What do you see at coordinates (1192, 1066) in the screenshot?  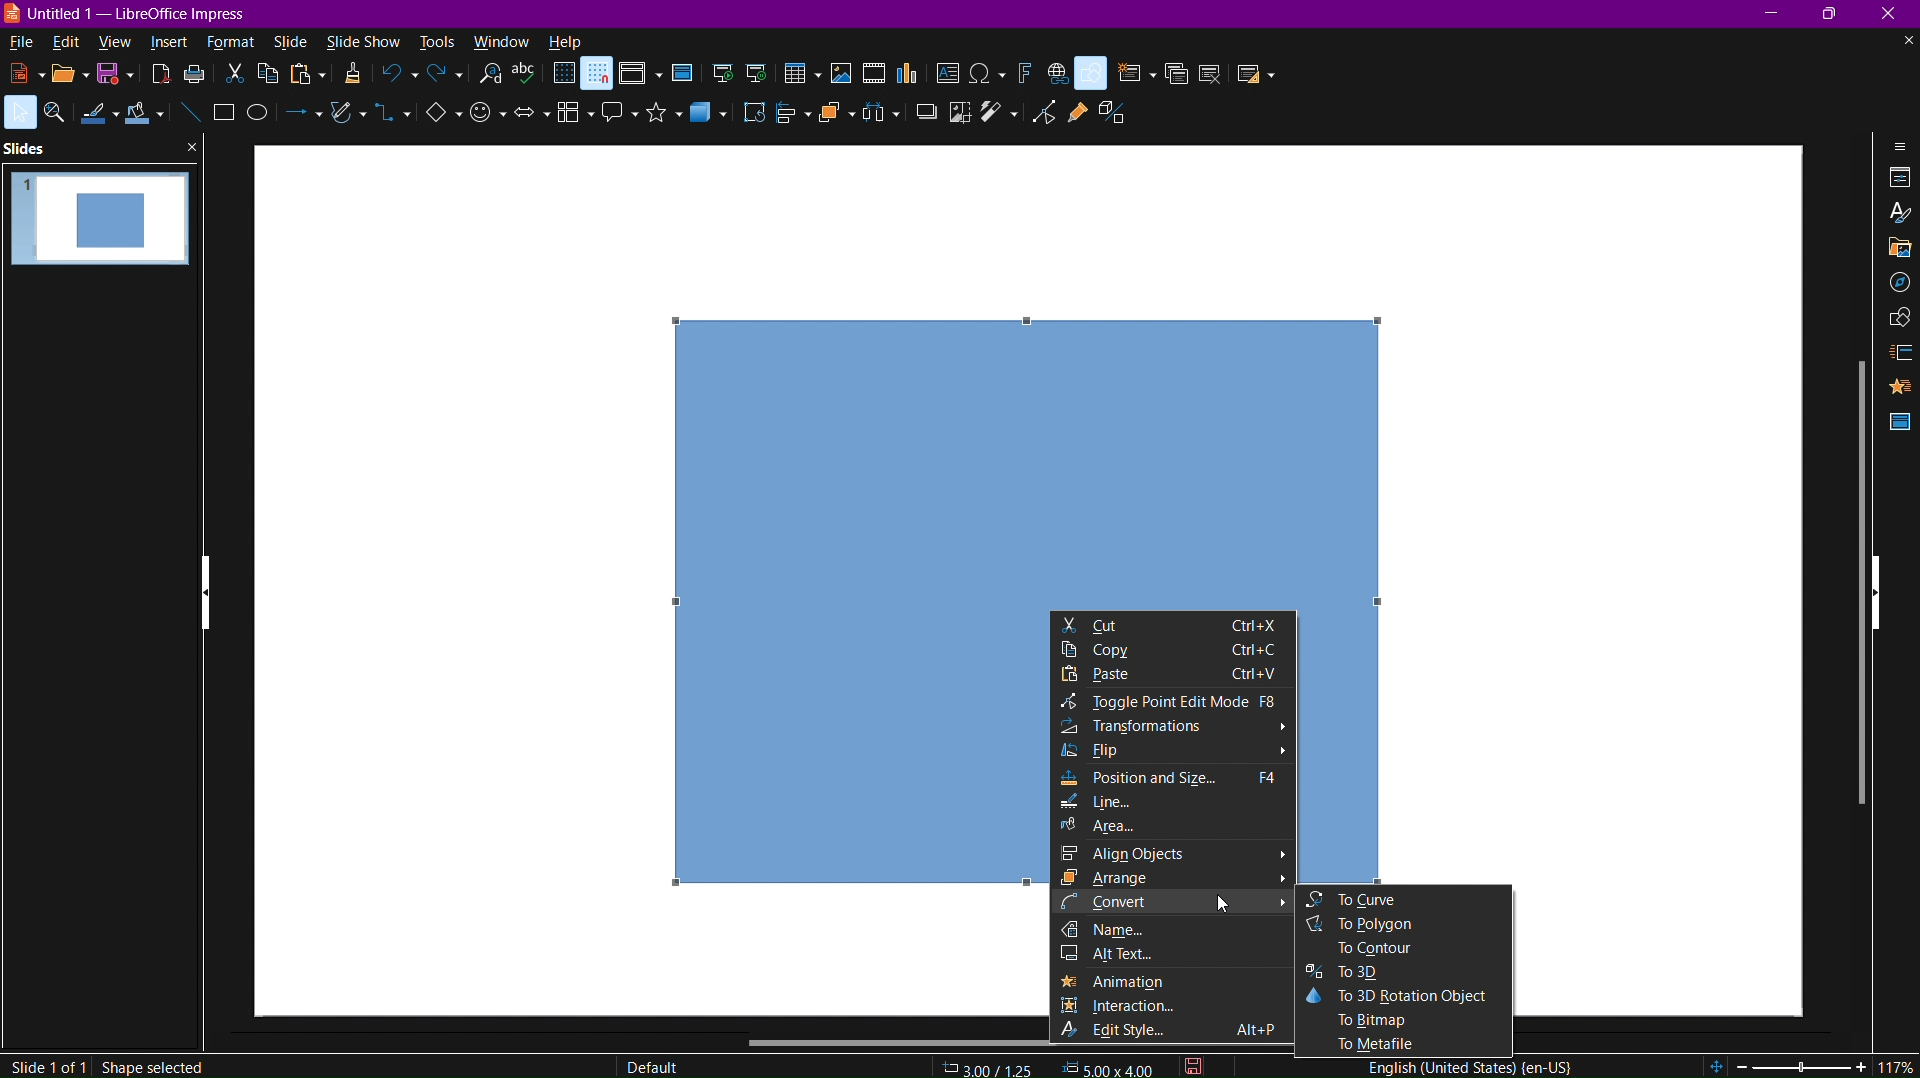 I see `click to save document` at bounding box center [1192, 1066].